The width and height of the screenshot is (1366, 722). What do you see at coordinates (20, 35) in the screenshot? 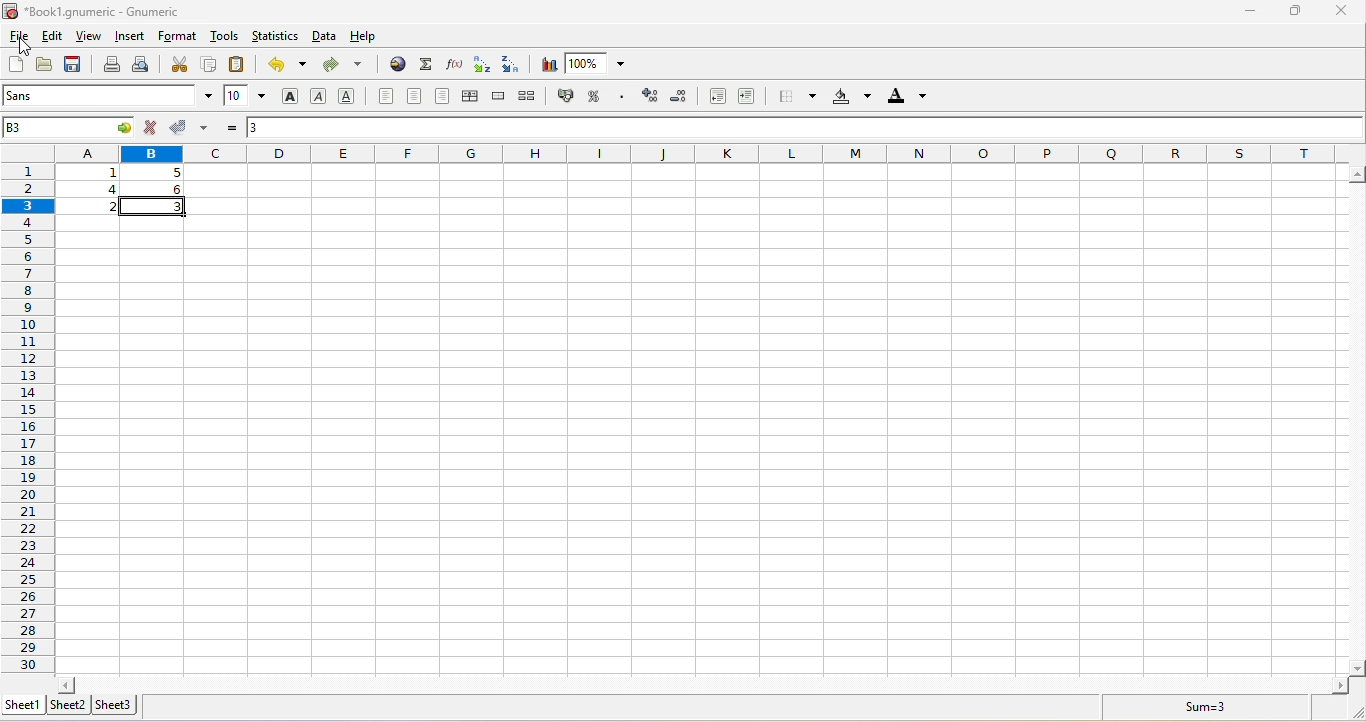
I see `file` at bounding box center [20, 35].